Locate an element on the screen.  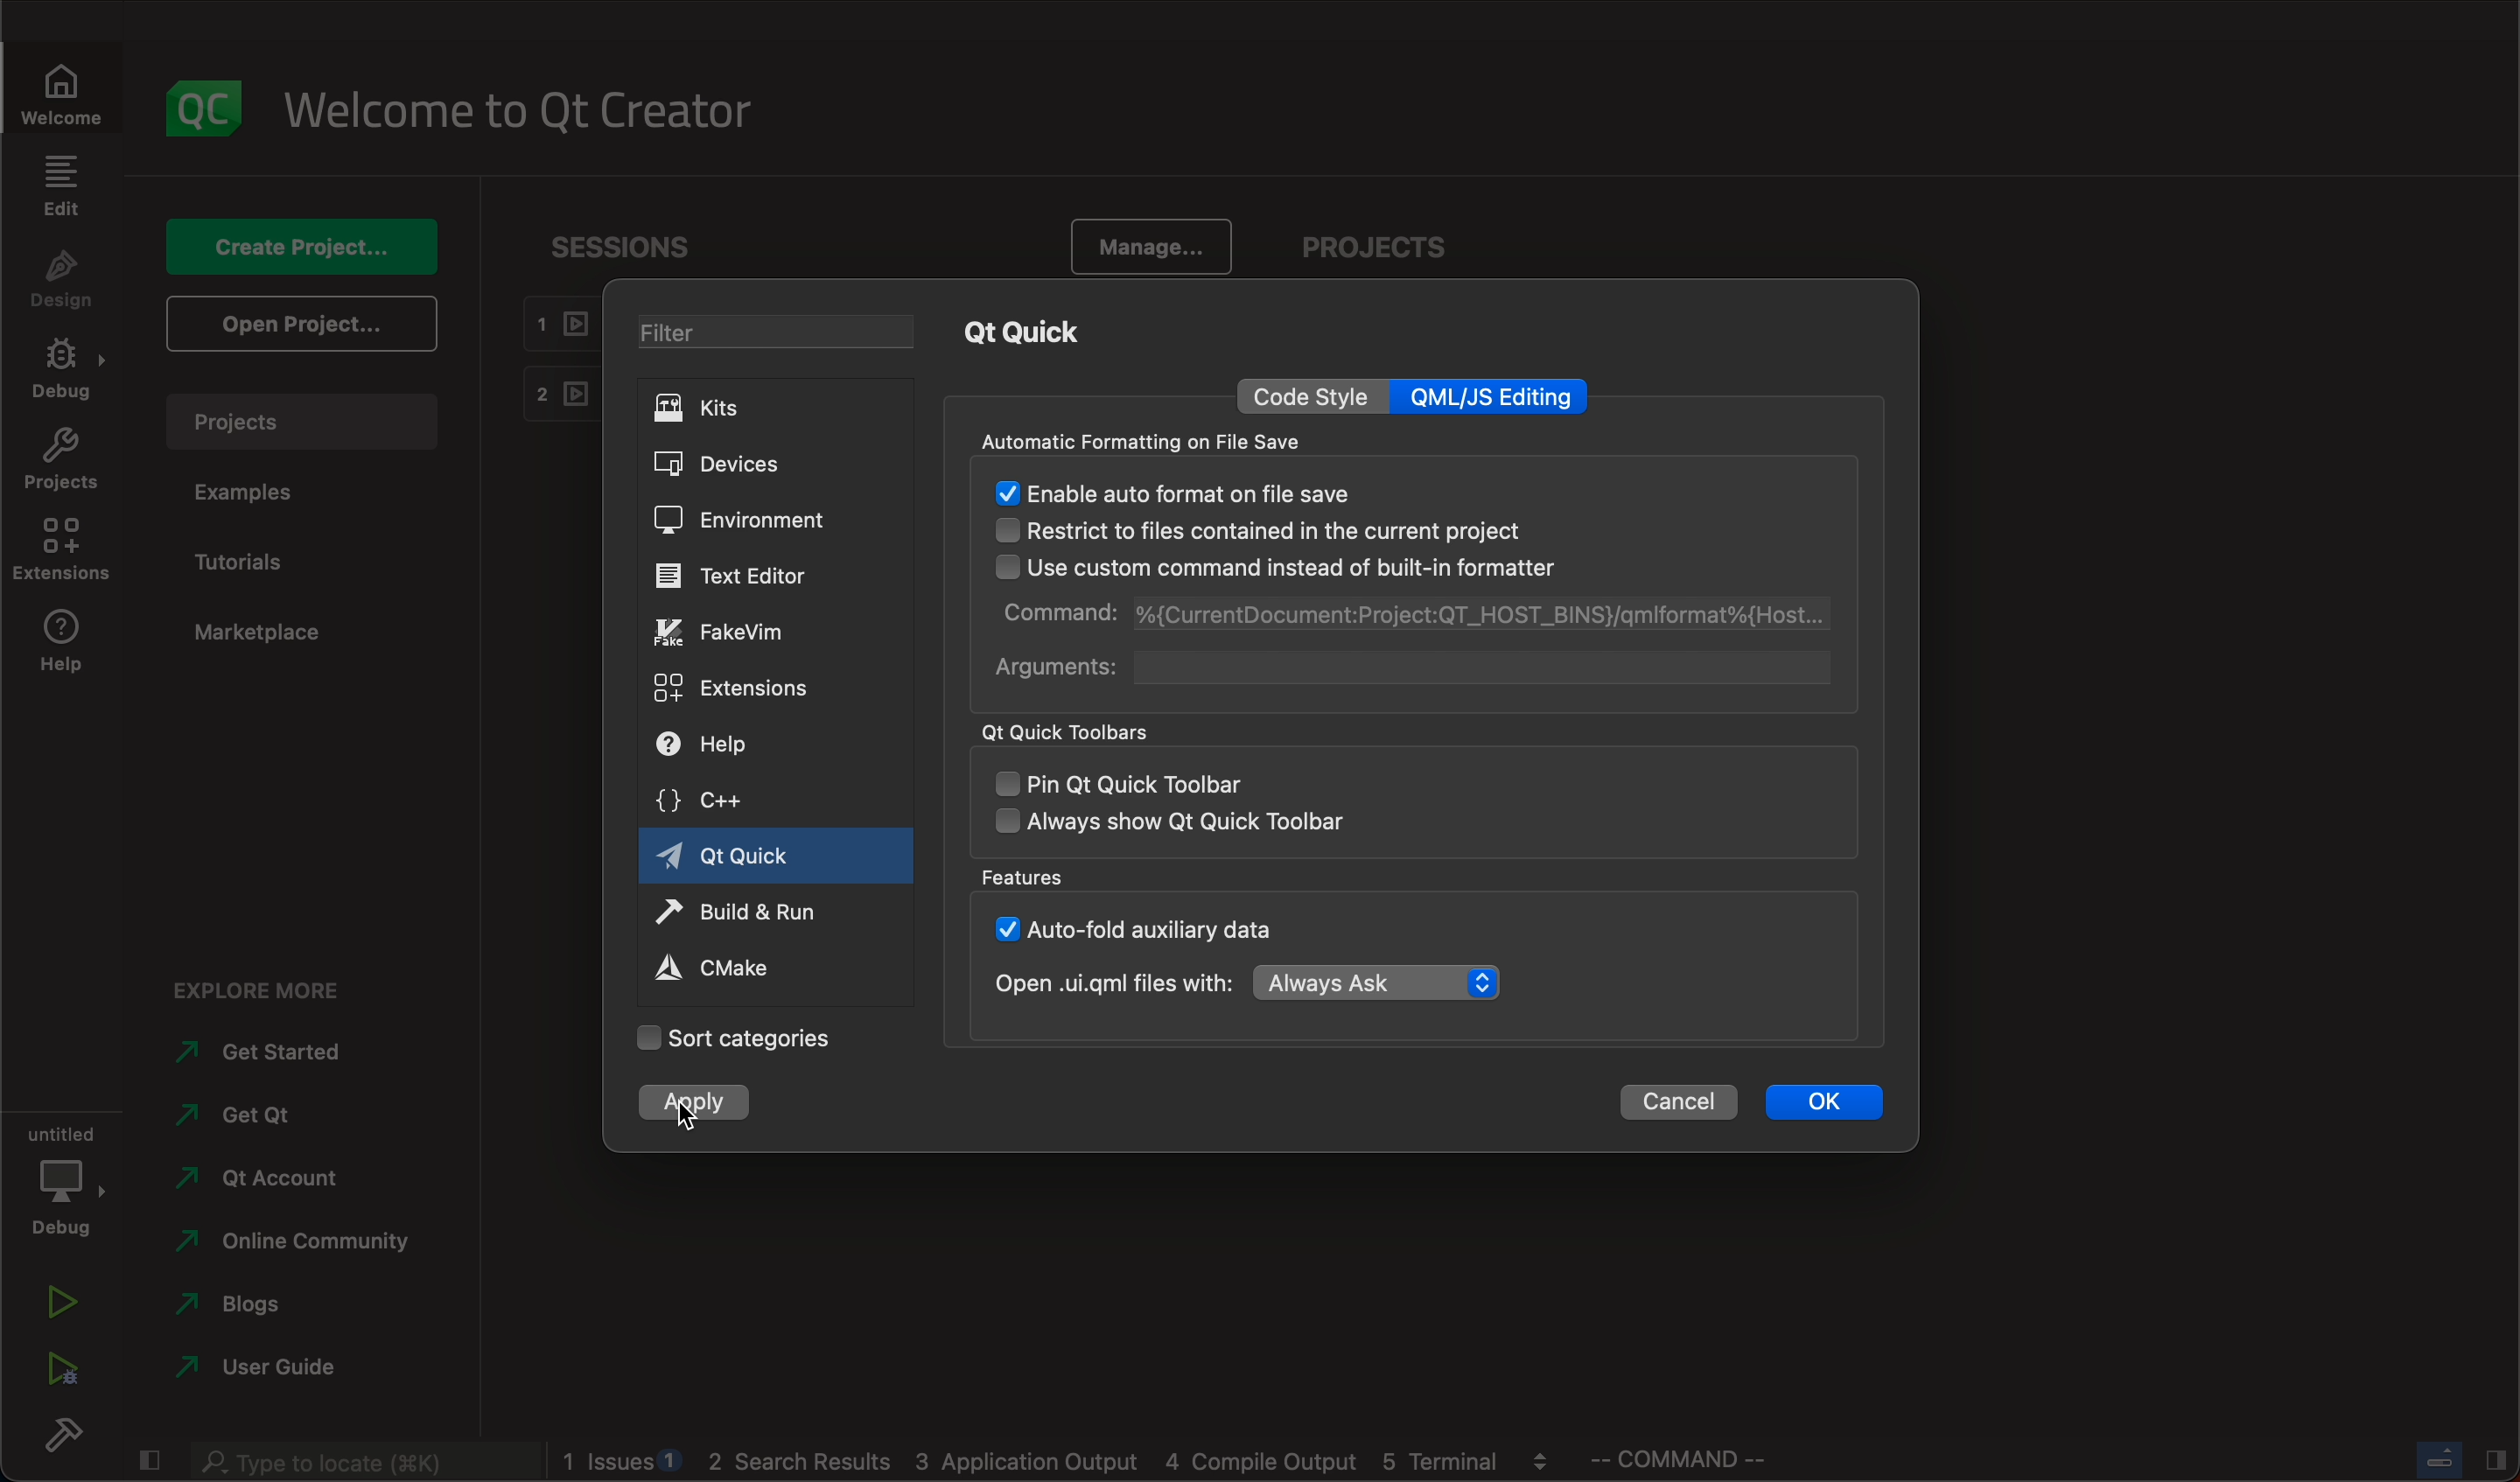
fakevim is located at coordinates (733, 635).